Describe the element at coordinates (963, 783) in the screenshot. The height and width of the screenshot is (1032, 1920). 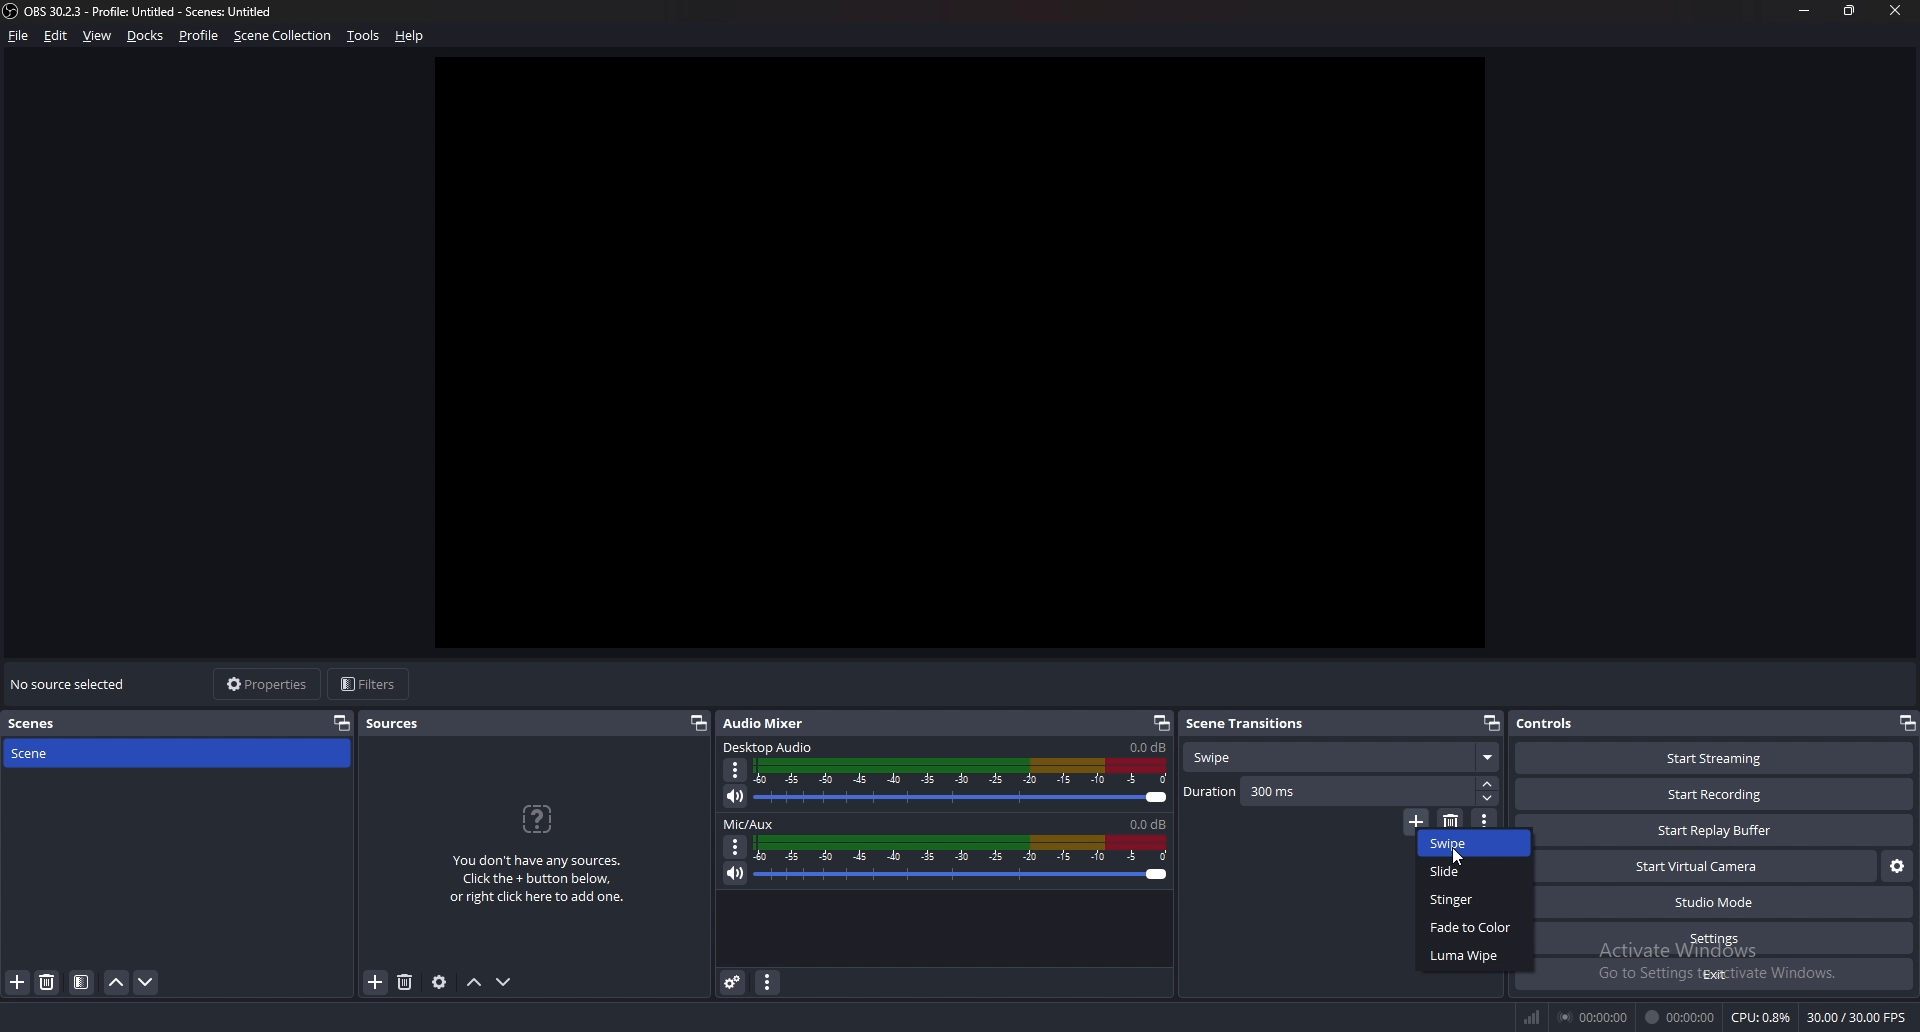
I see `volume adjust` at that location.